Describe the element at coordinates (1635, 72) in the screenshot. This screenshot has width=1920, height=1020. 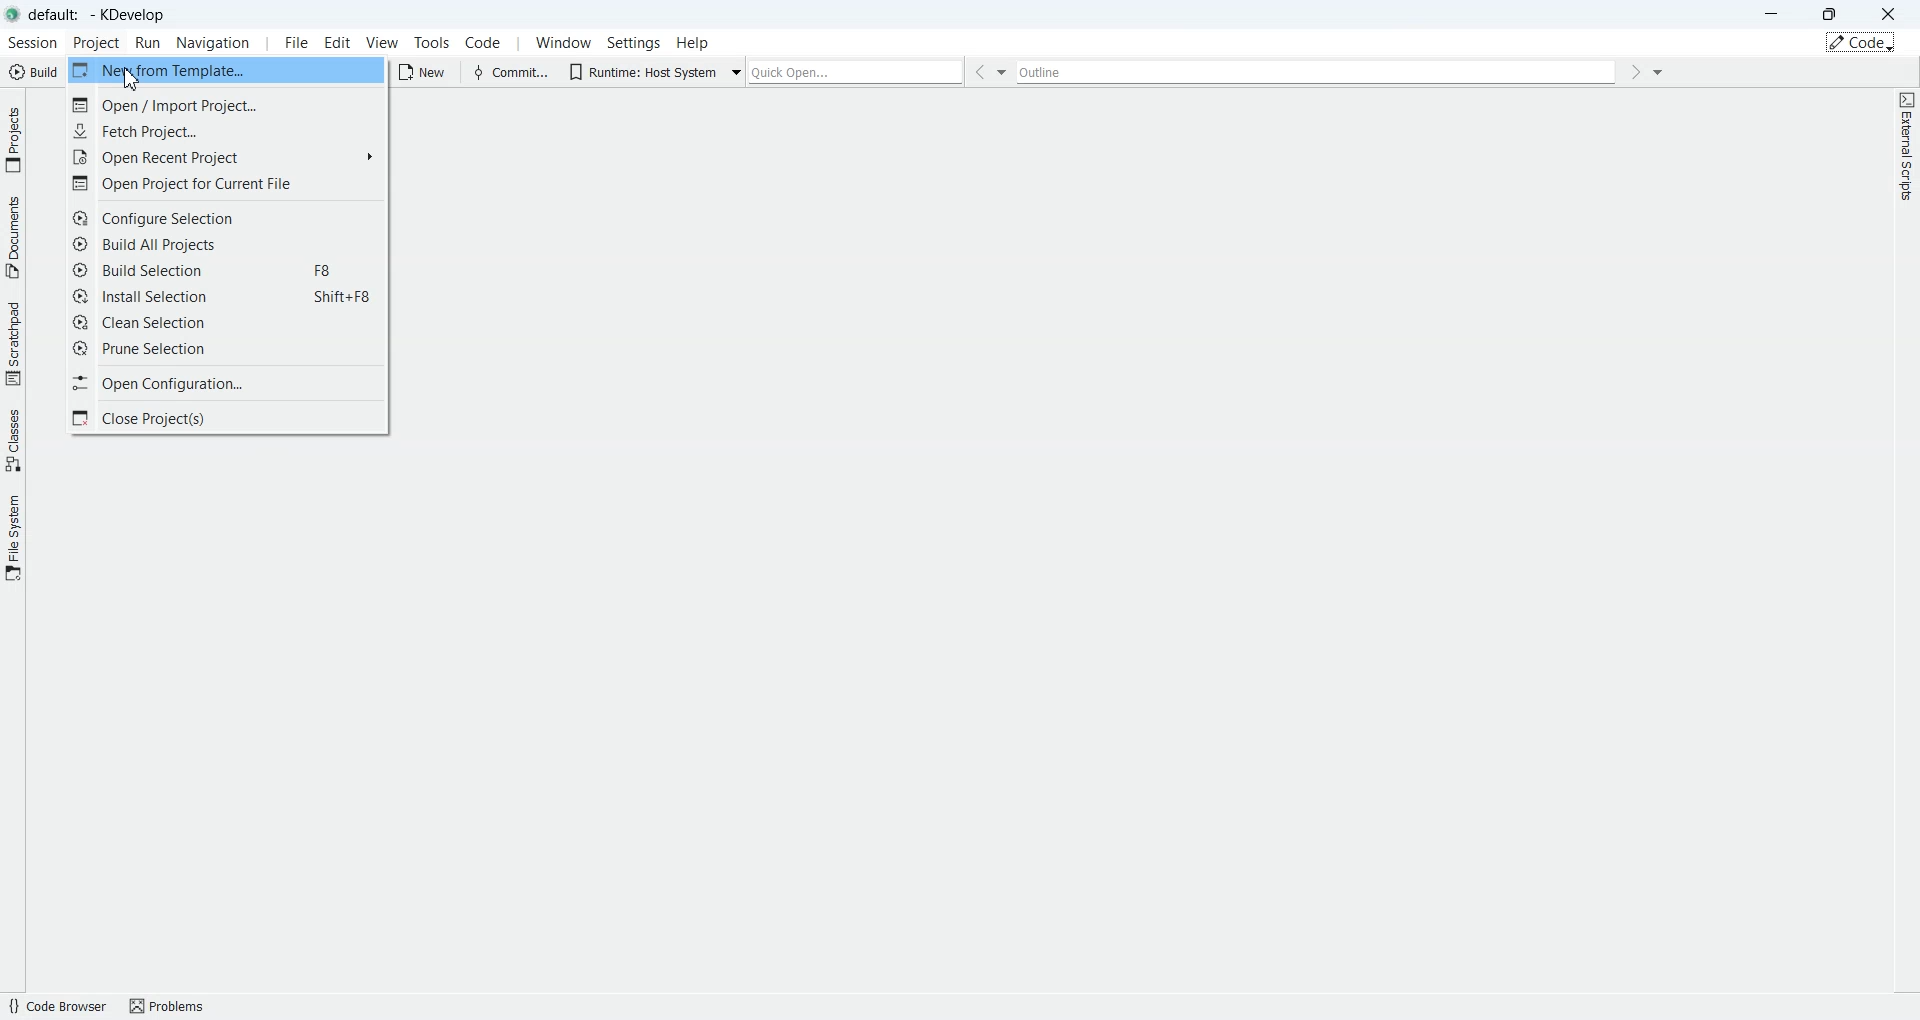
I see `Go forward` at that location.